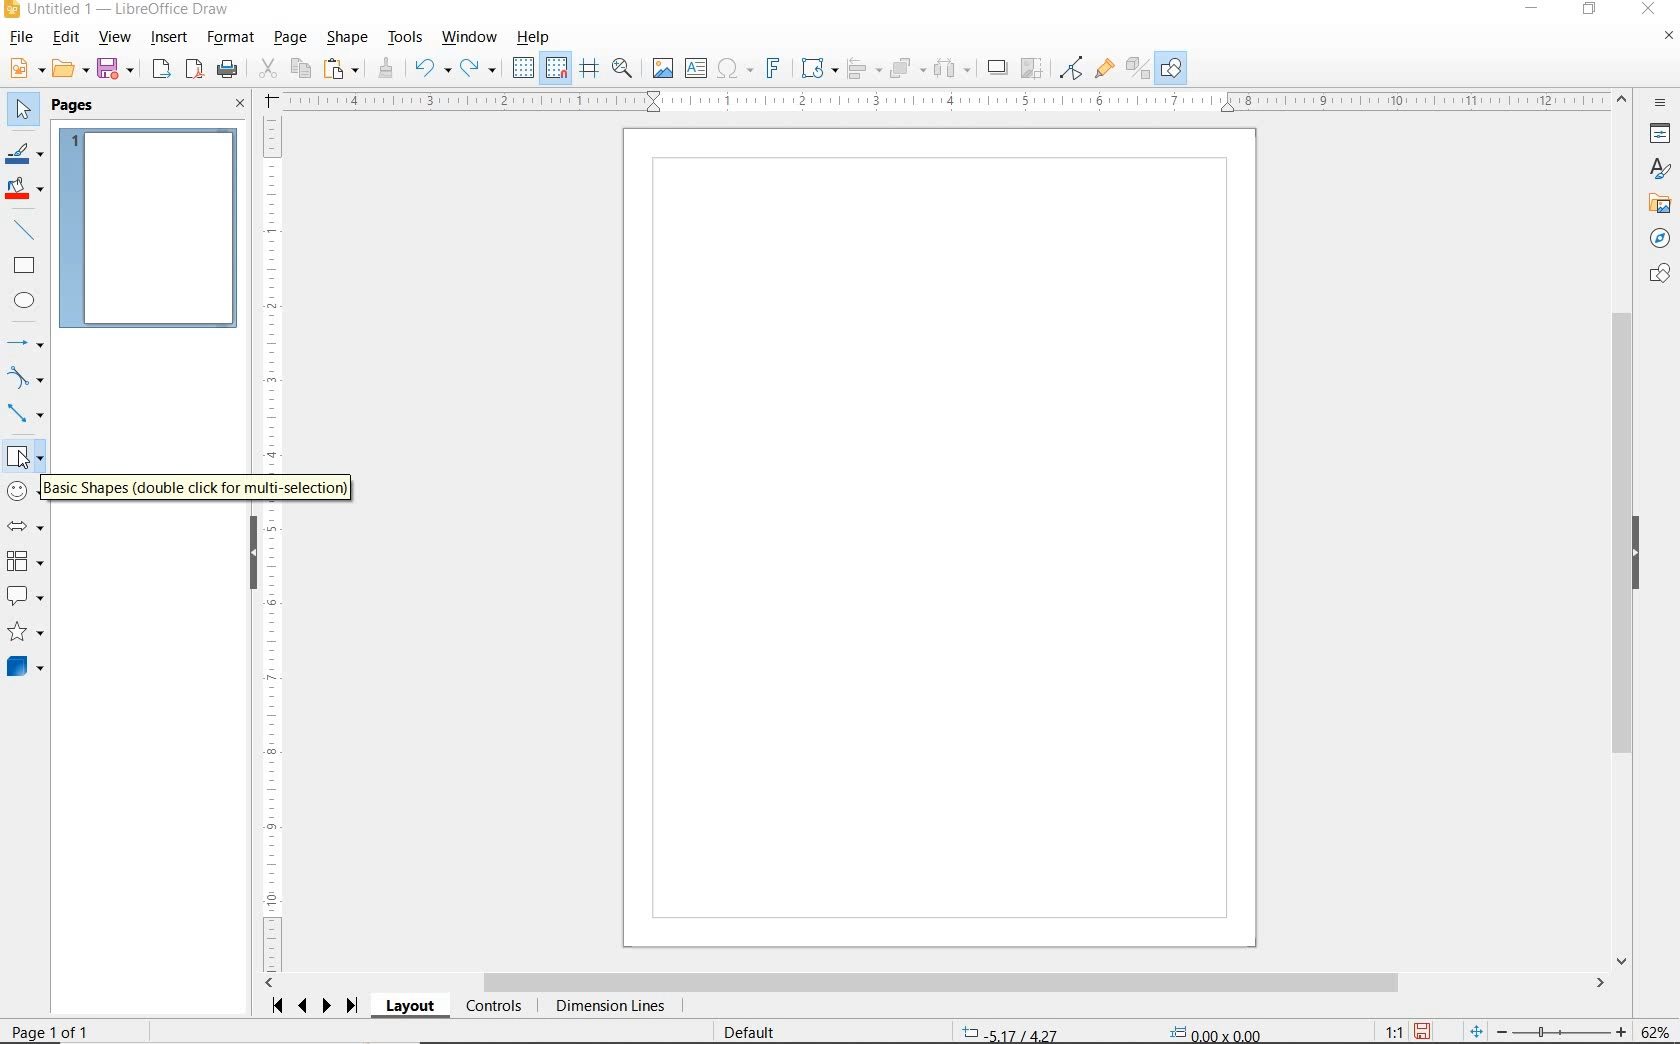  Describe the element at coordinates (1636, 554) in the screenshot. I see `HIDE` at that location.